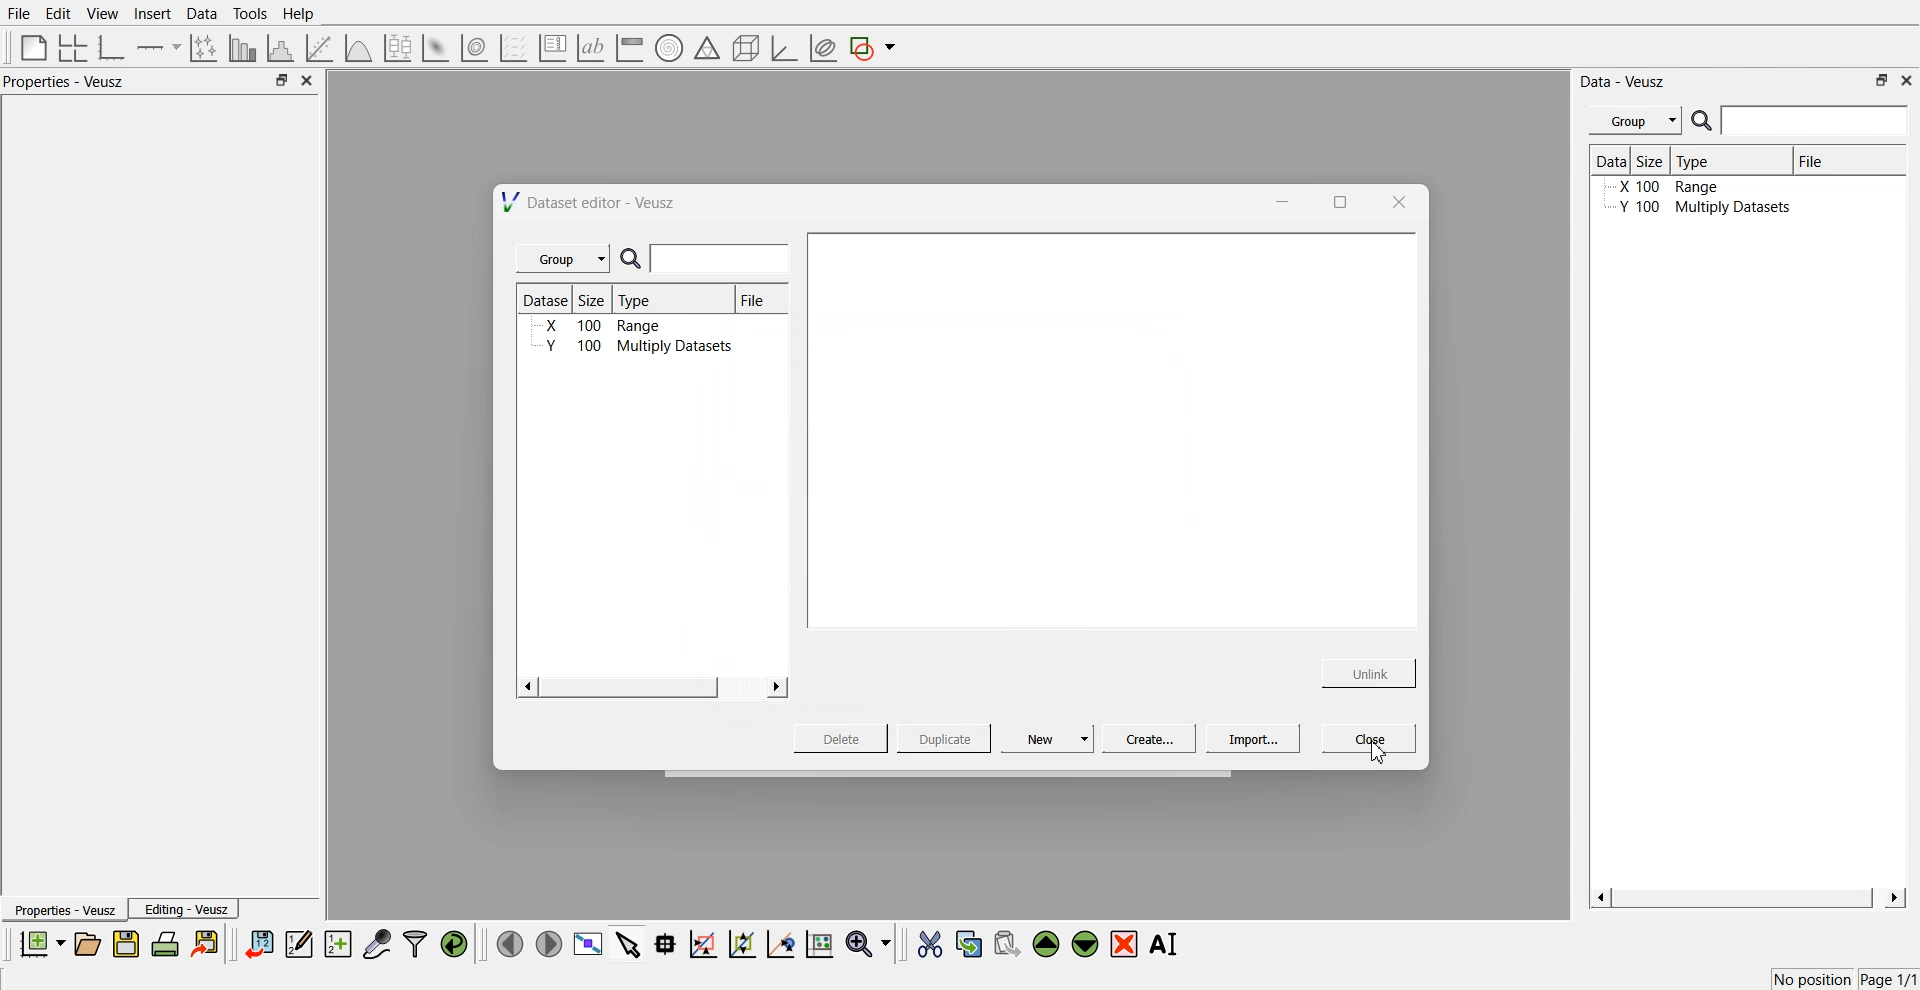  What do you see at coordinates (1005, 943) in the screenshot?
I see `paste the selected widgets` at bounding box center [1005, 943].